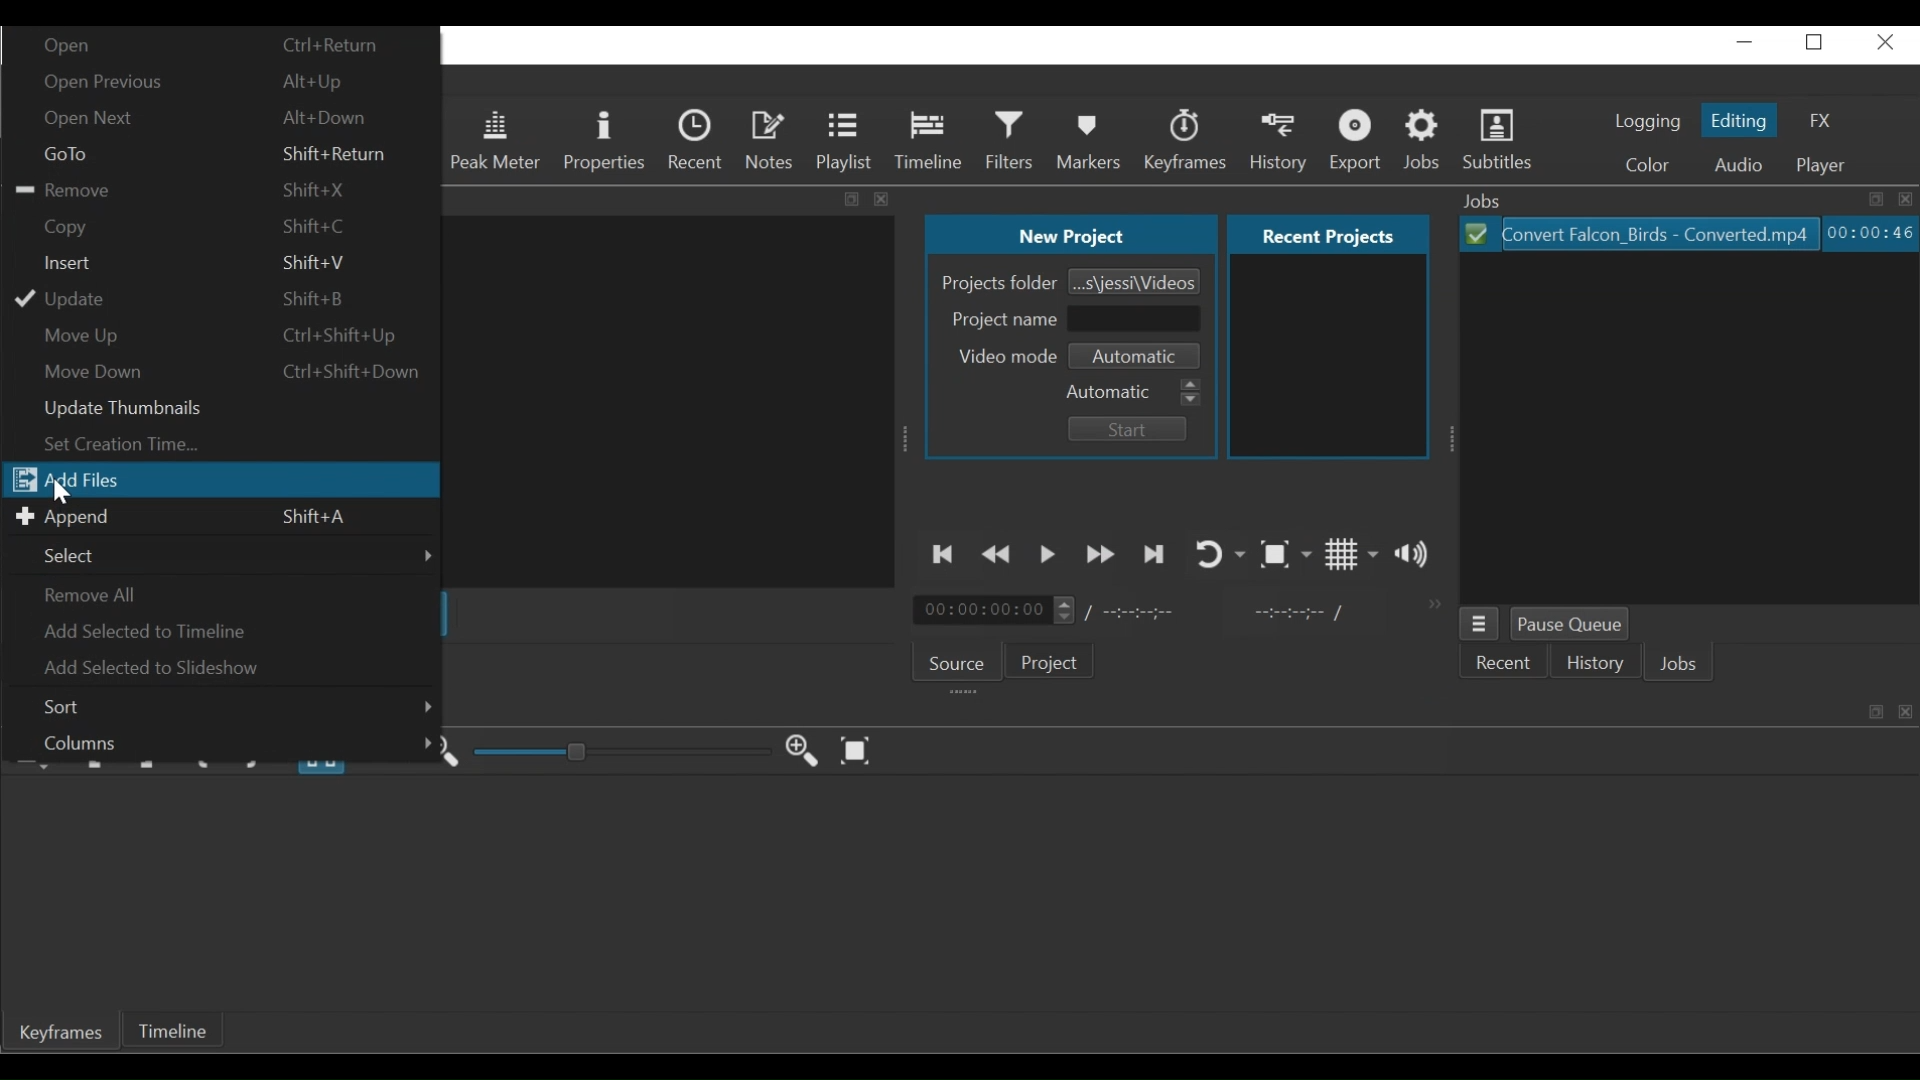  Describe the element at coordinates (1505, 660) in the screenshot. I see `Recent` at that location.